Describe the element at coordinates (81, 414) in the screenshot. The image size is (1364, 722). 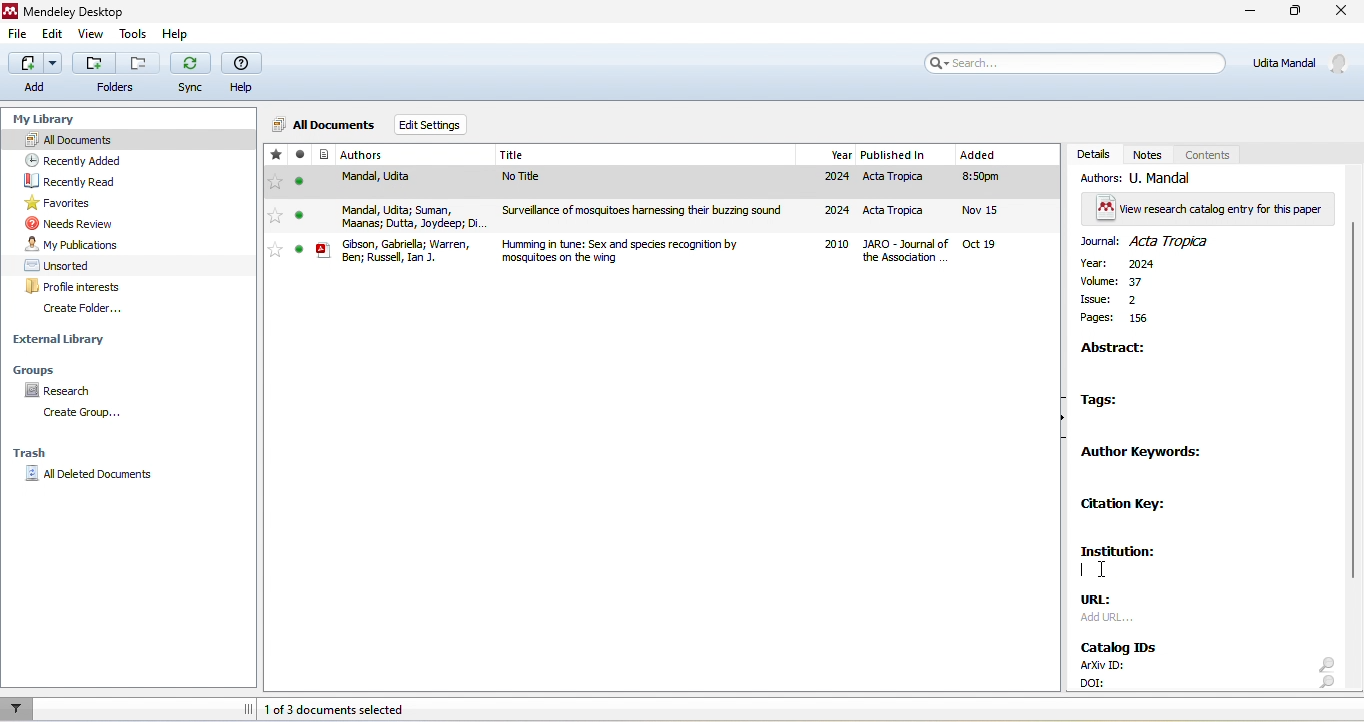
I see `create group` at that location.